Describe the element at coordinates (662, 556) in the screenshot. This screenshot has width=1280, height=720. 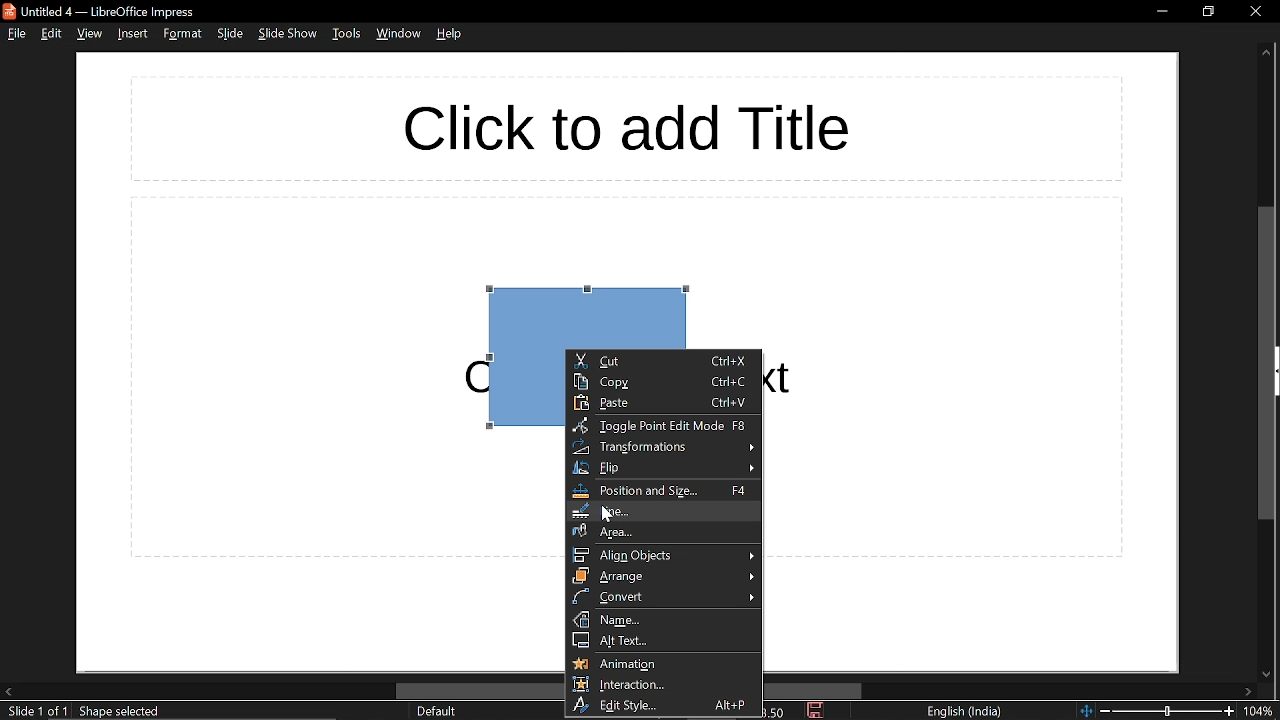
I see `align objects` at that location.